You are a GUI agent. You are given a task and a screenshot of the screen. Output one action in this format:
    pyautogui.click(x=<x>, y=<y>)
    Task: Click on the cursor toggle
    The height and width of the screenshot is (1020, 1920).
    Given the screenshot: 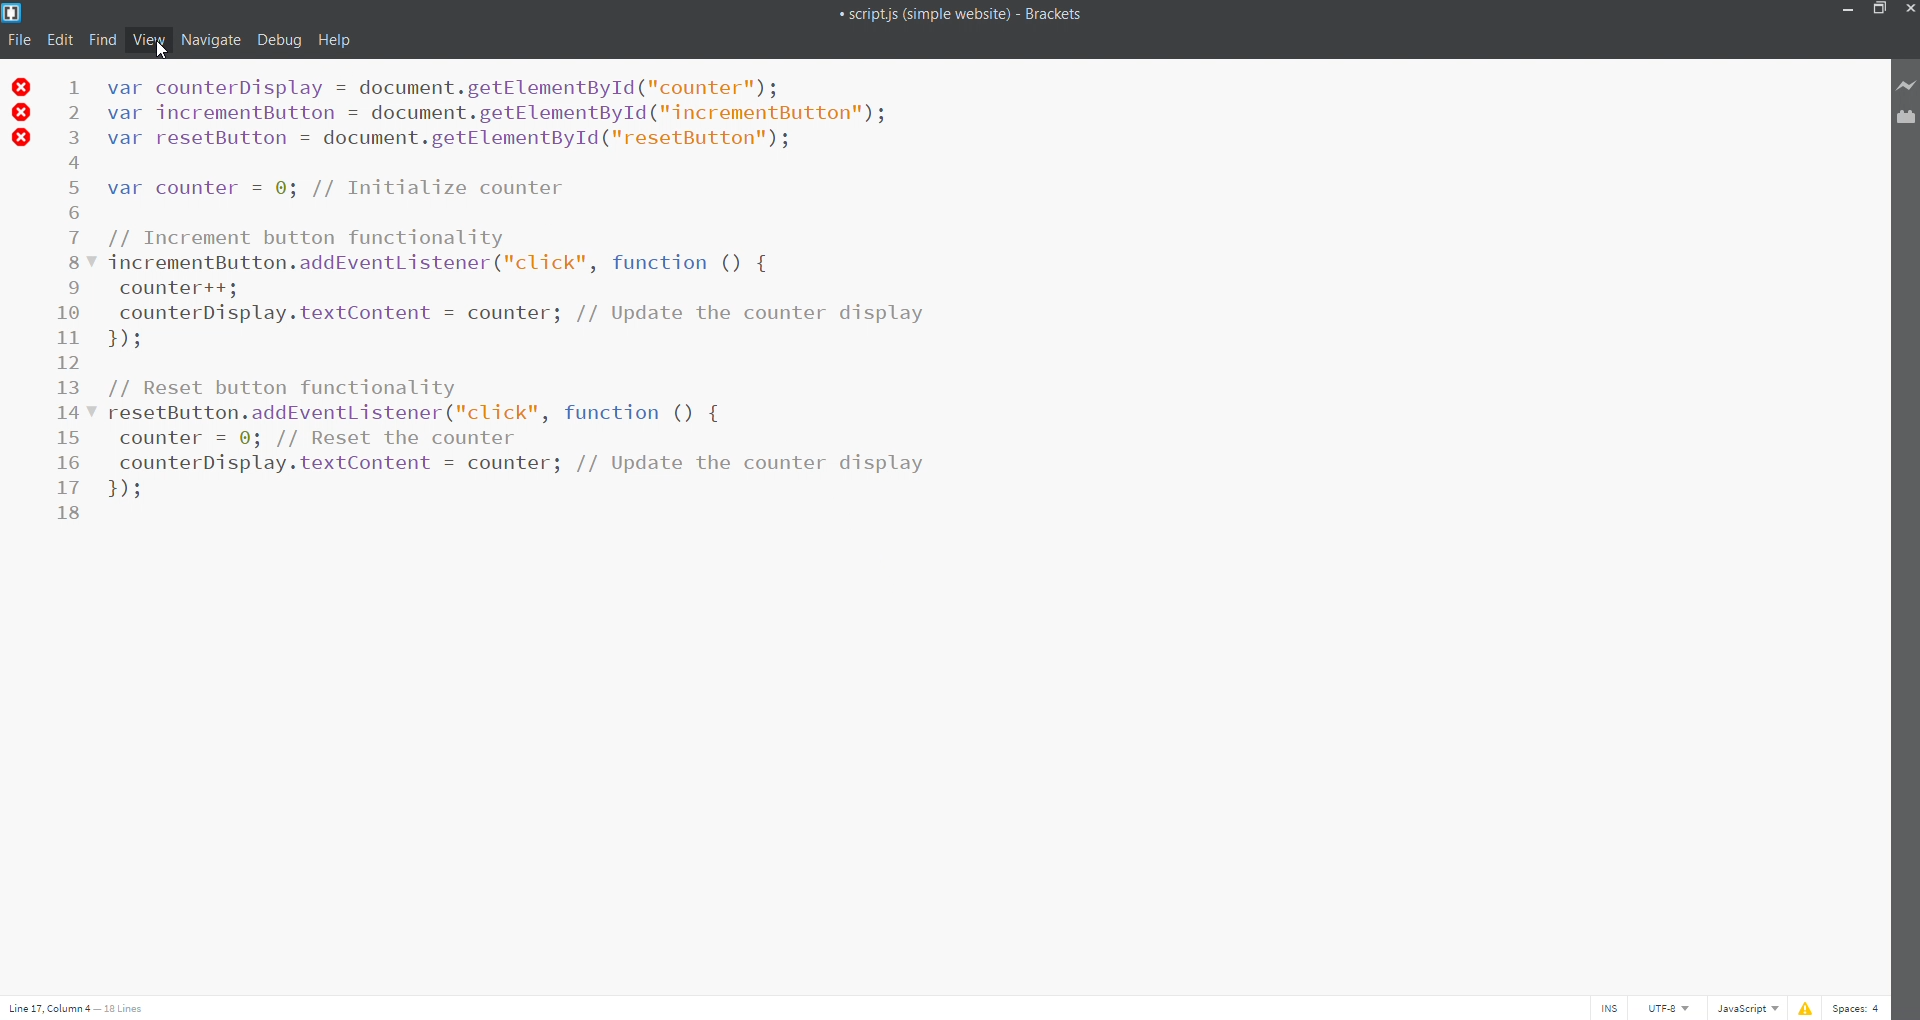 What is the action you would take?
    pyautogui.click(x=1609, y=1008)
    